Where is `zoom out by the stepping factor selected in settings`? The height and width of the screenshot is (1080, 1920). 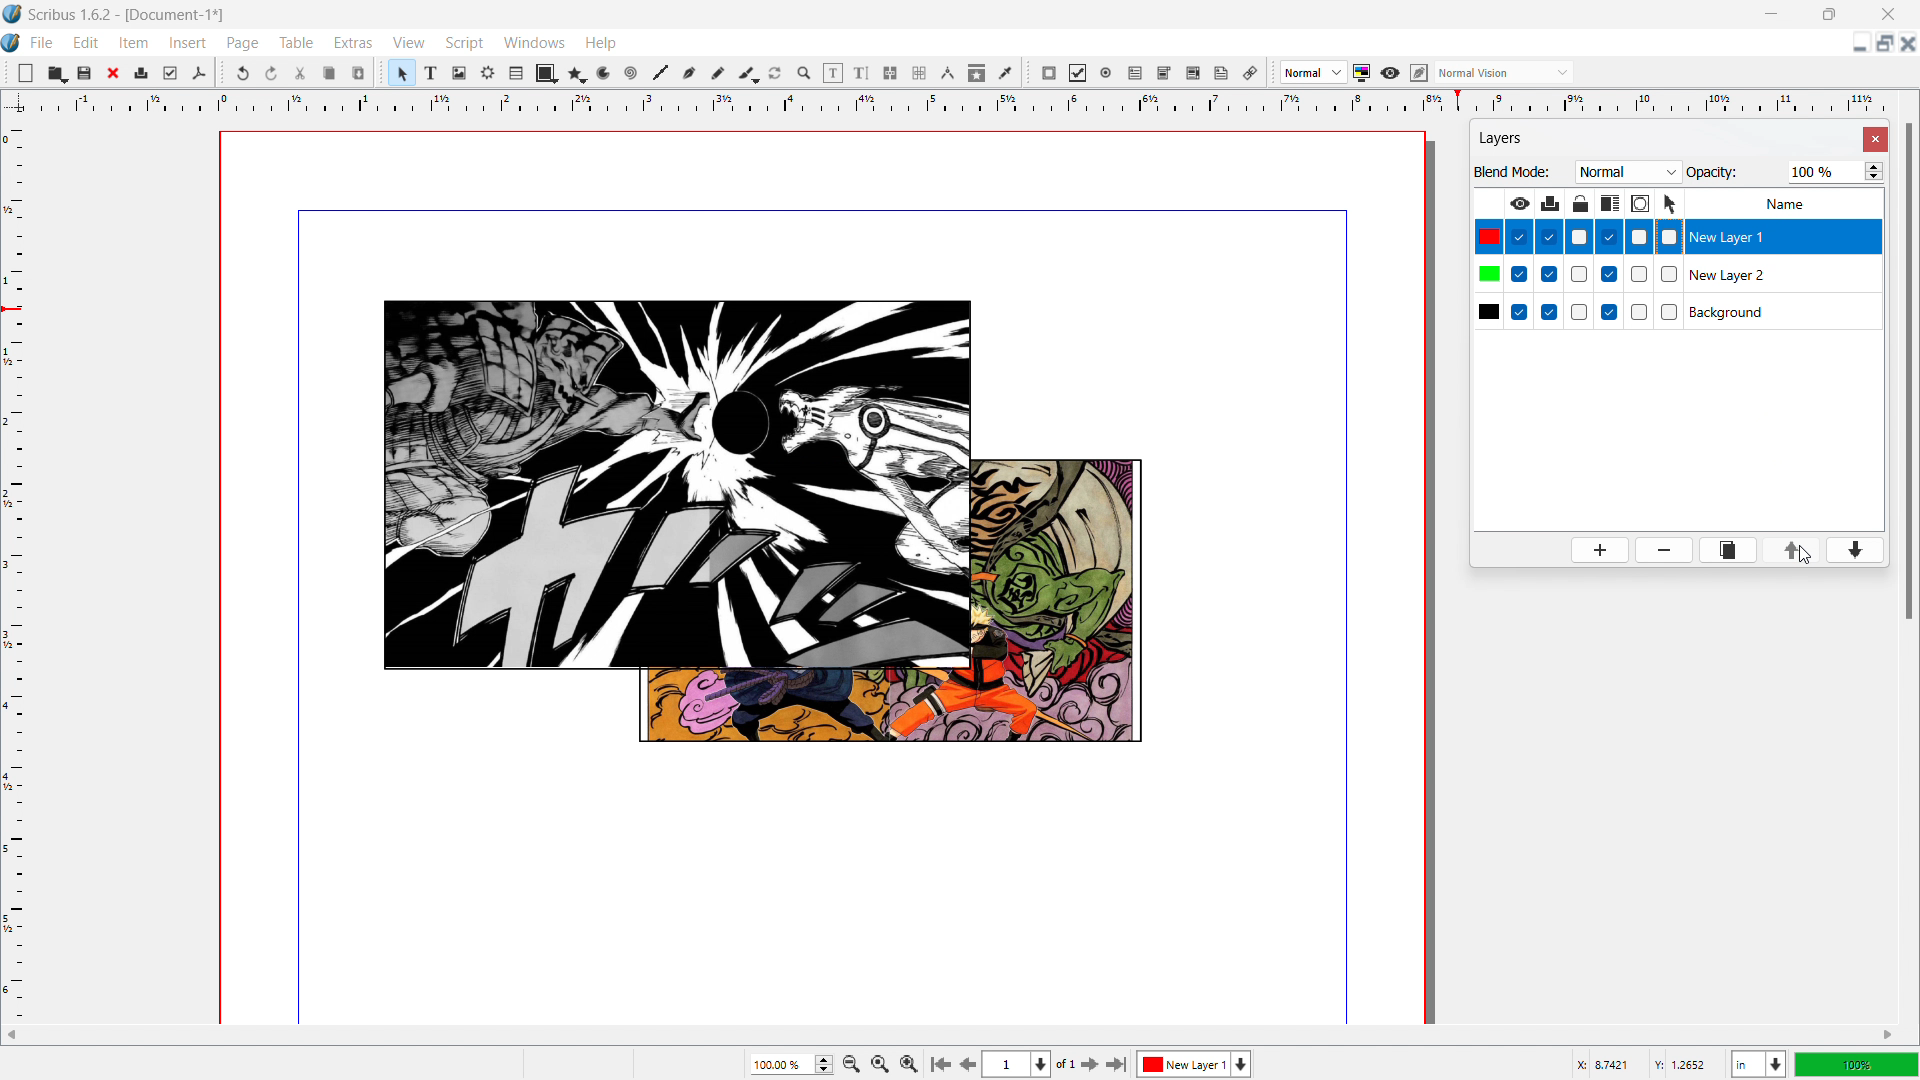 zoom out by the stepping factor selected in settings is located at coordinates (851, 1063).